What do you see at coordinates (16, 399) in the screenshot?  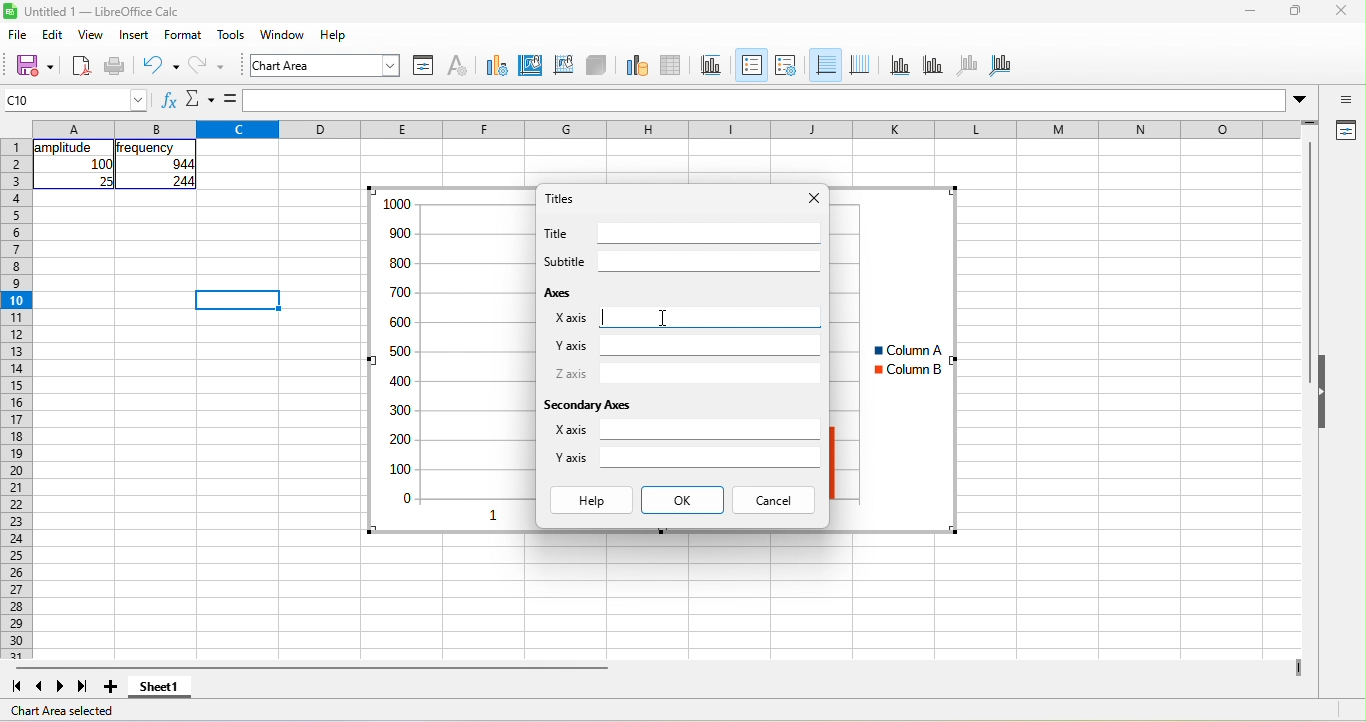 I see `rows` at bounding box center [16, 399].